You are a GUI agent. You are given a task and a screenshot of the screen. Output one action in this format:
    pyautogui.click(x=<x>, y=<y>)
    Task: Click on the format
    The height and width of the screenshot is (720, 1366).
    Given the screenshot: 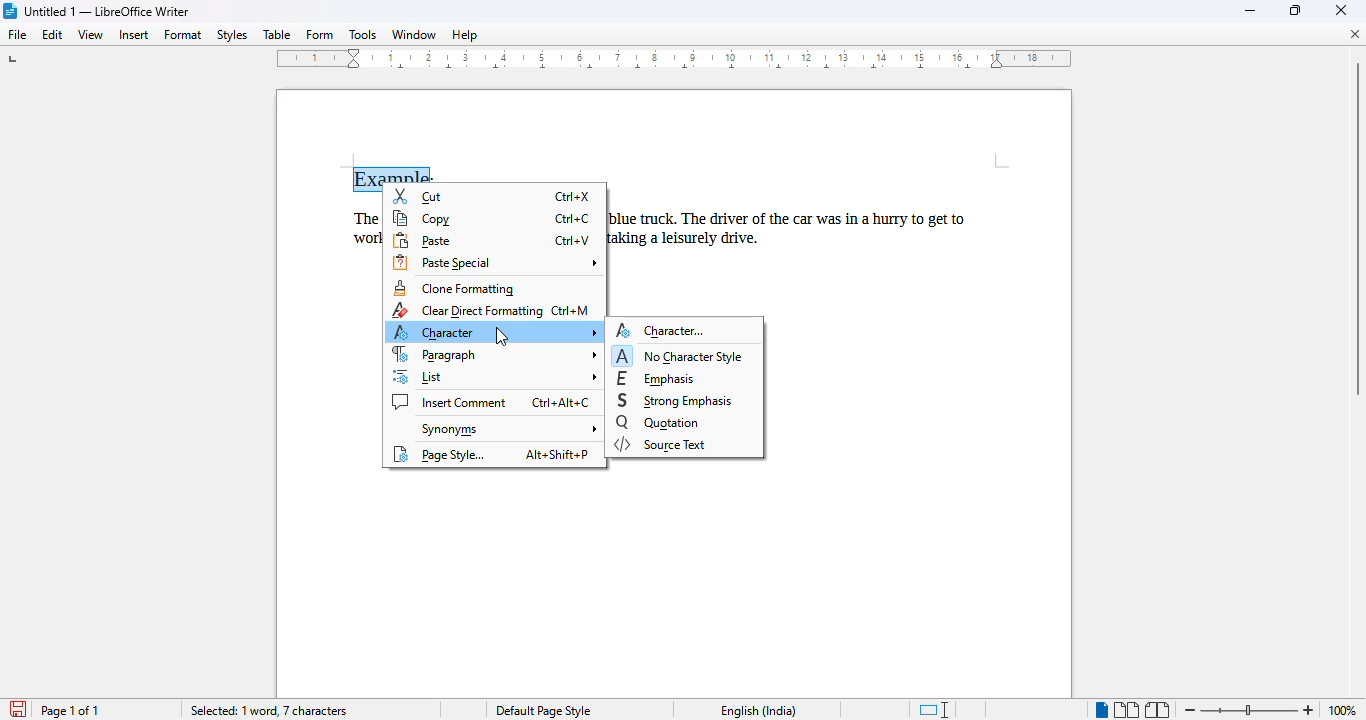 What is the action you would take?
    pyautogui.click(x=184, y=34)
    